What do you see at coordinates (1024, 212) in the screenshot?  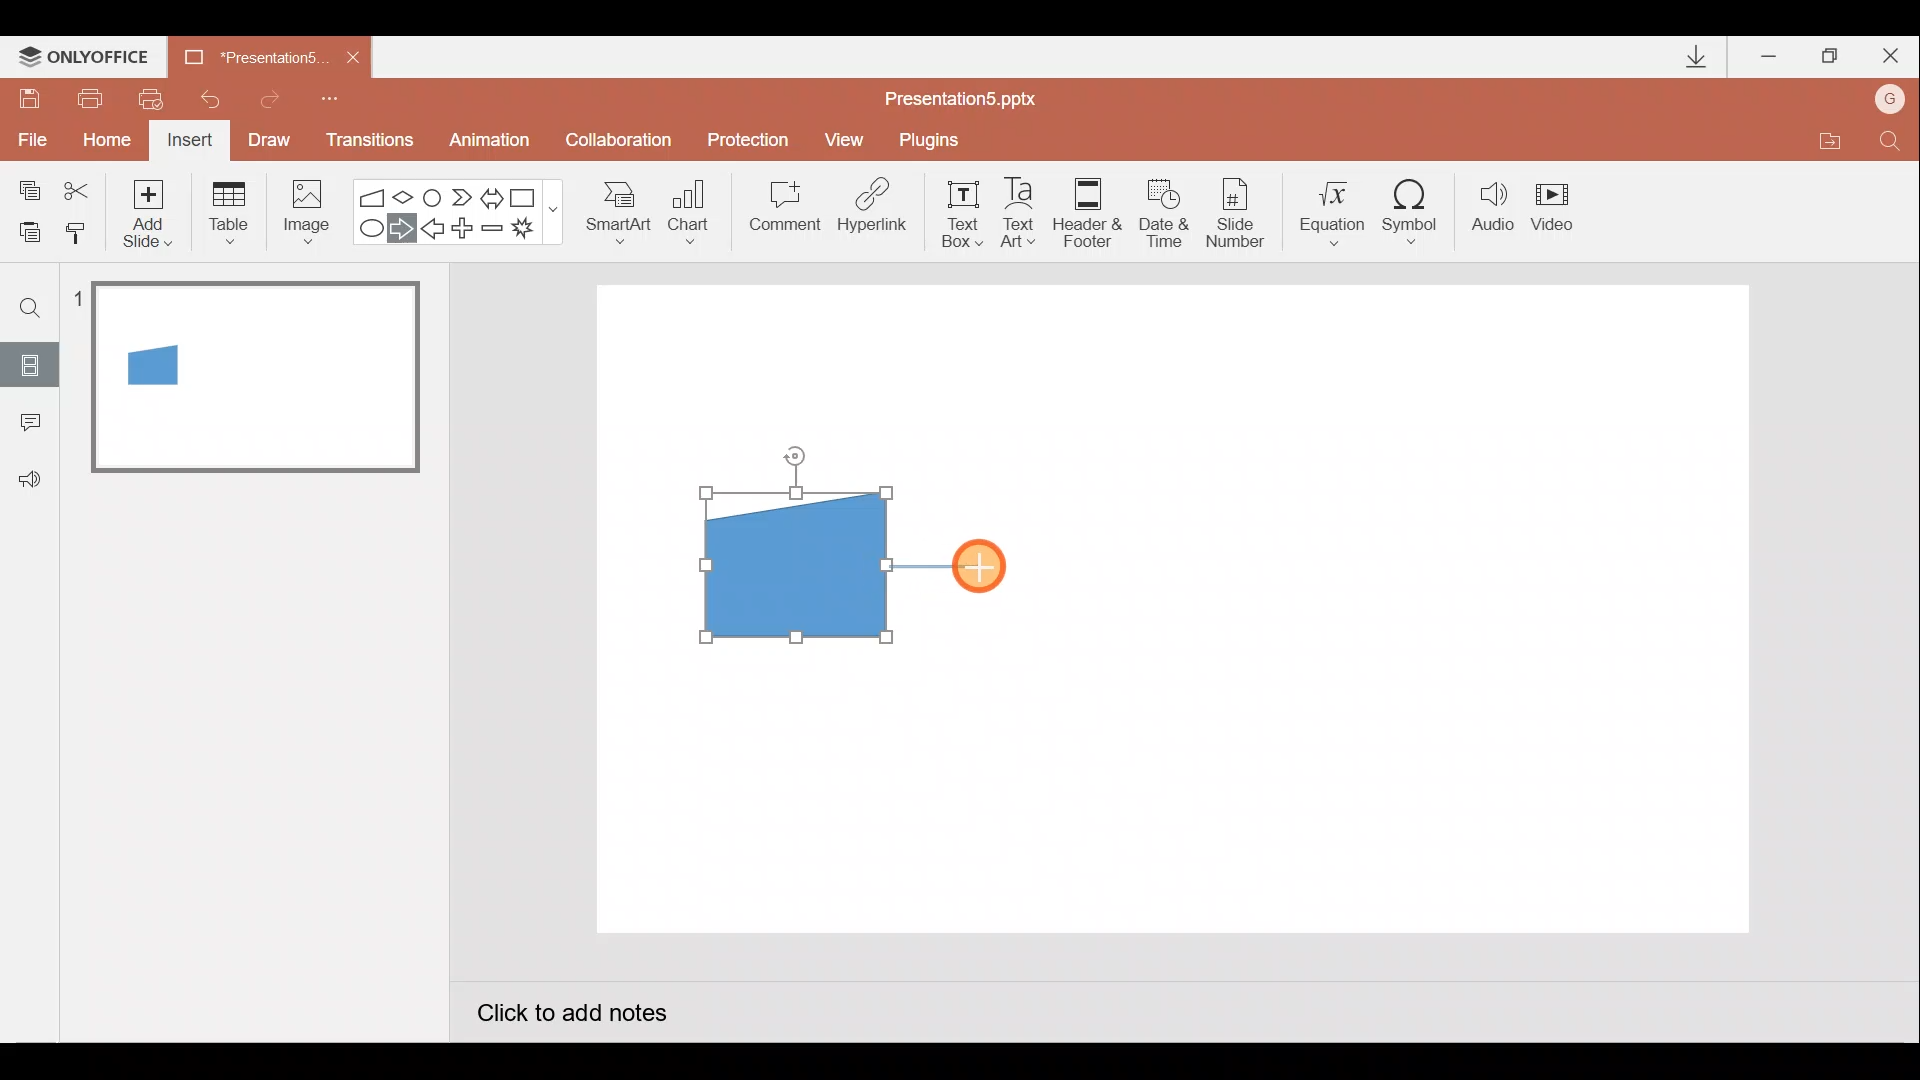 I see `Text Art` at bounding box center [1024, 212].